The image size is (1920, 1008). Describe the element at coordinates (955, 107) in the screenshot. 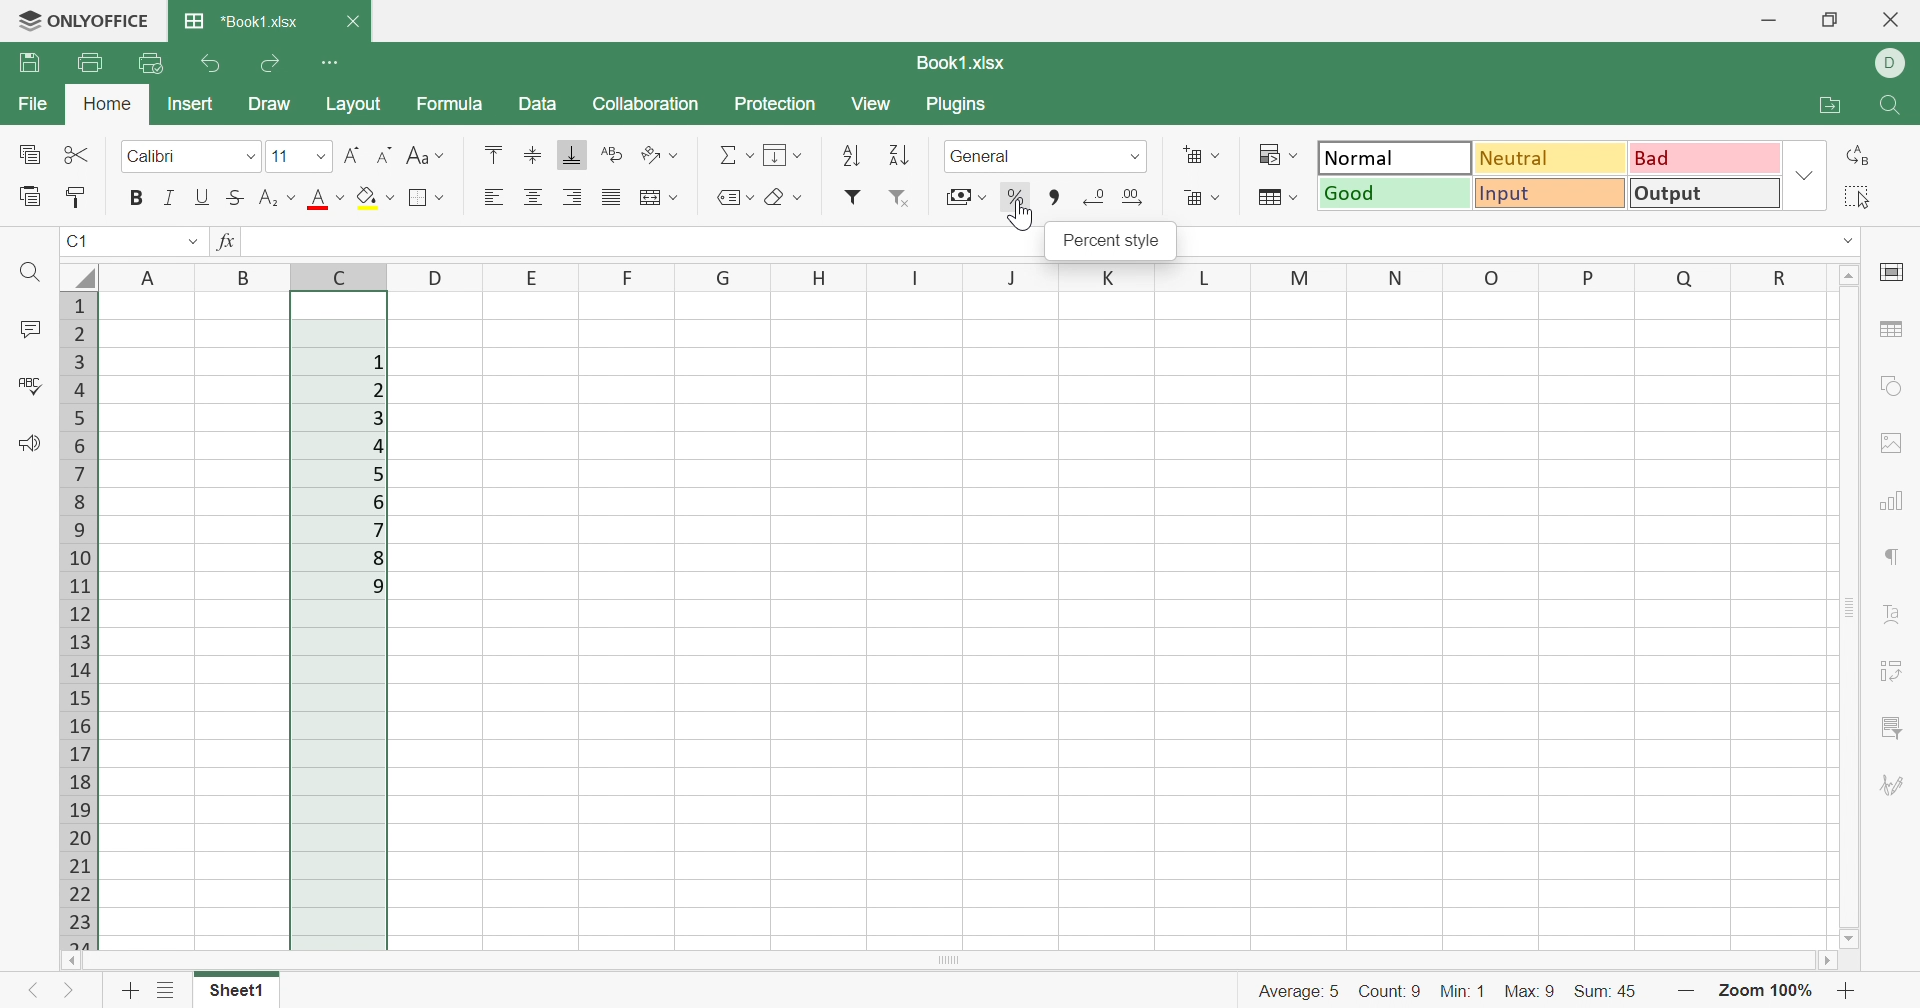

I see `Plugins` at that location.